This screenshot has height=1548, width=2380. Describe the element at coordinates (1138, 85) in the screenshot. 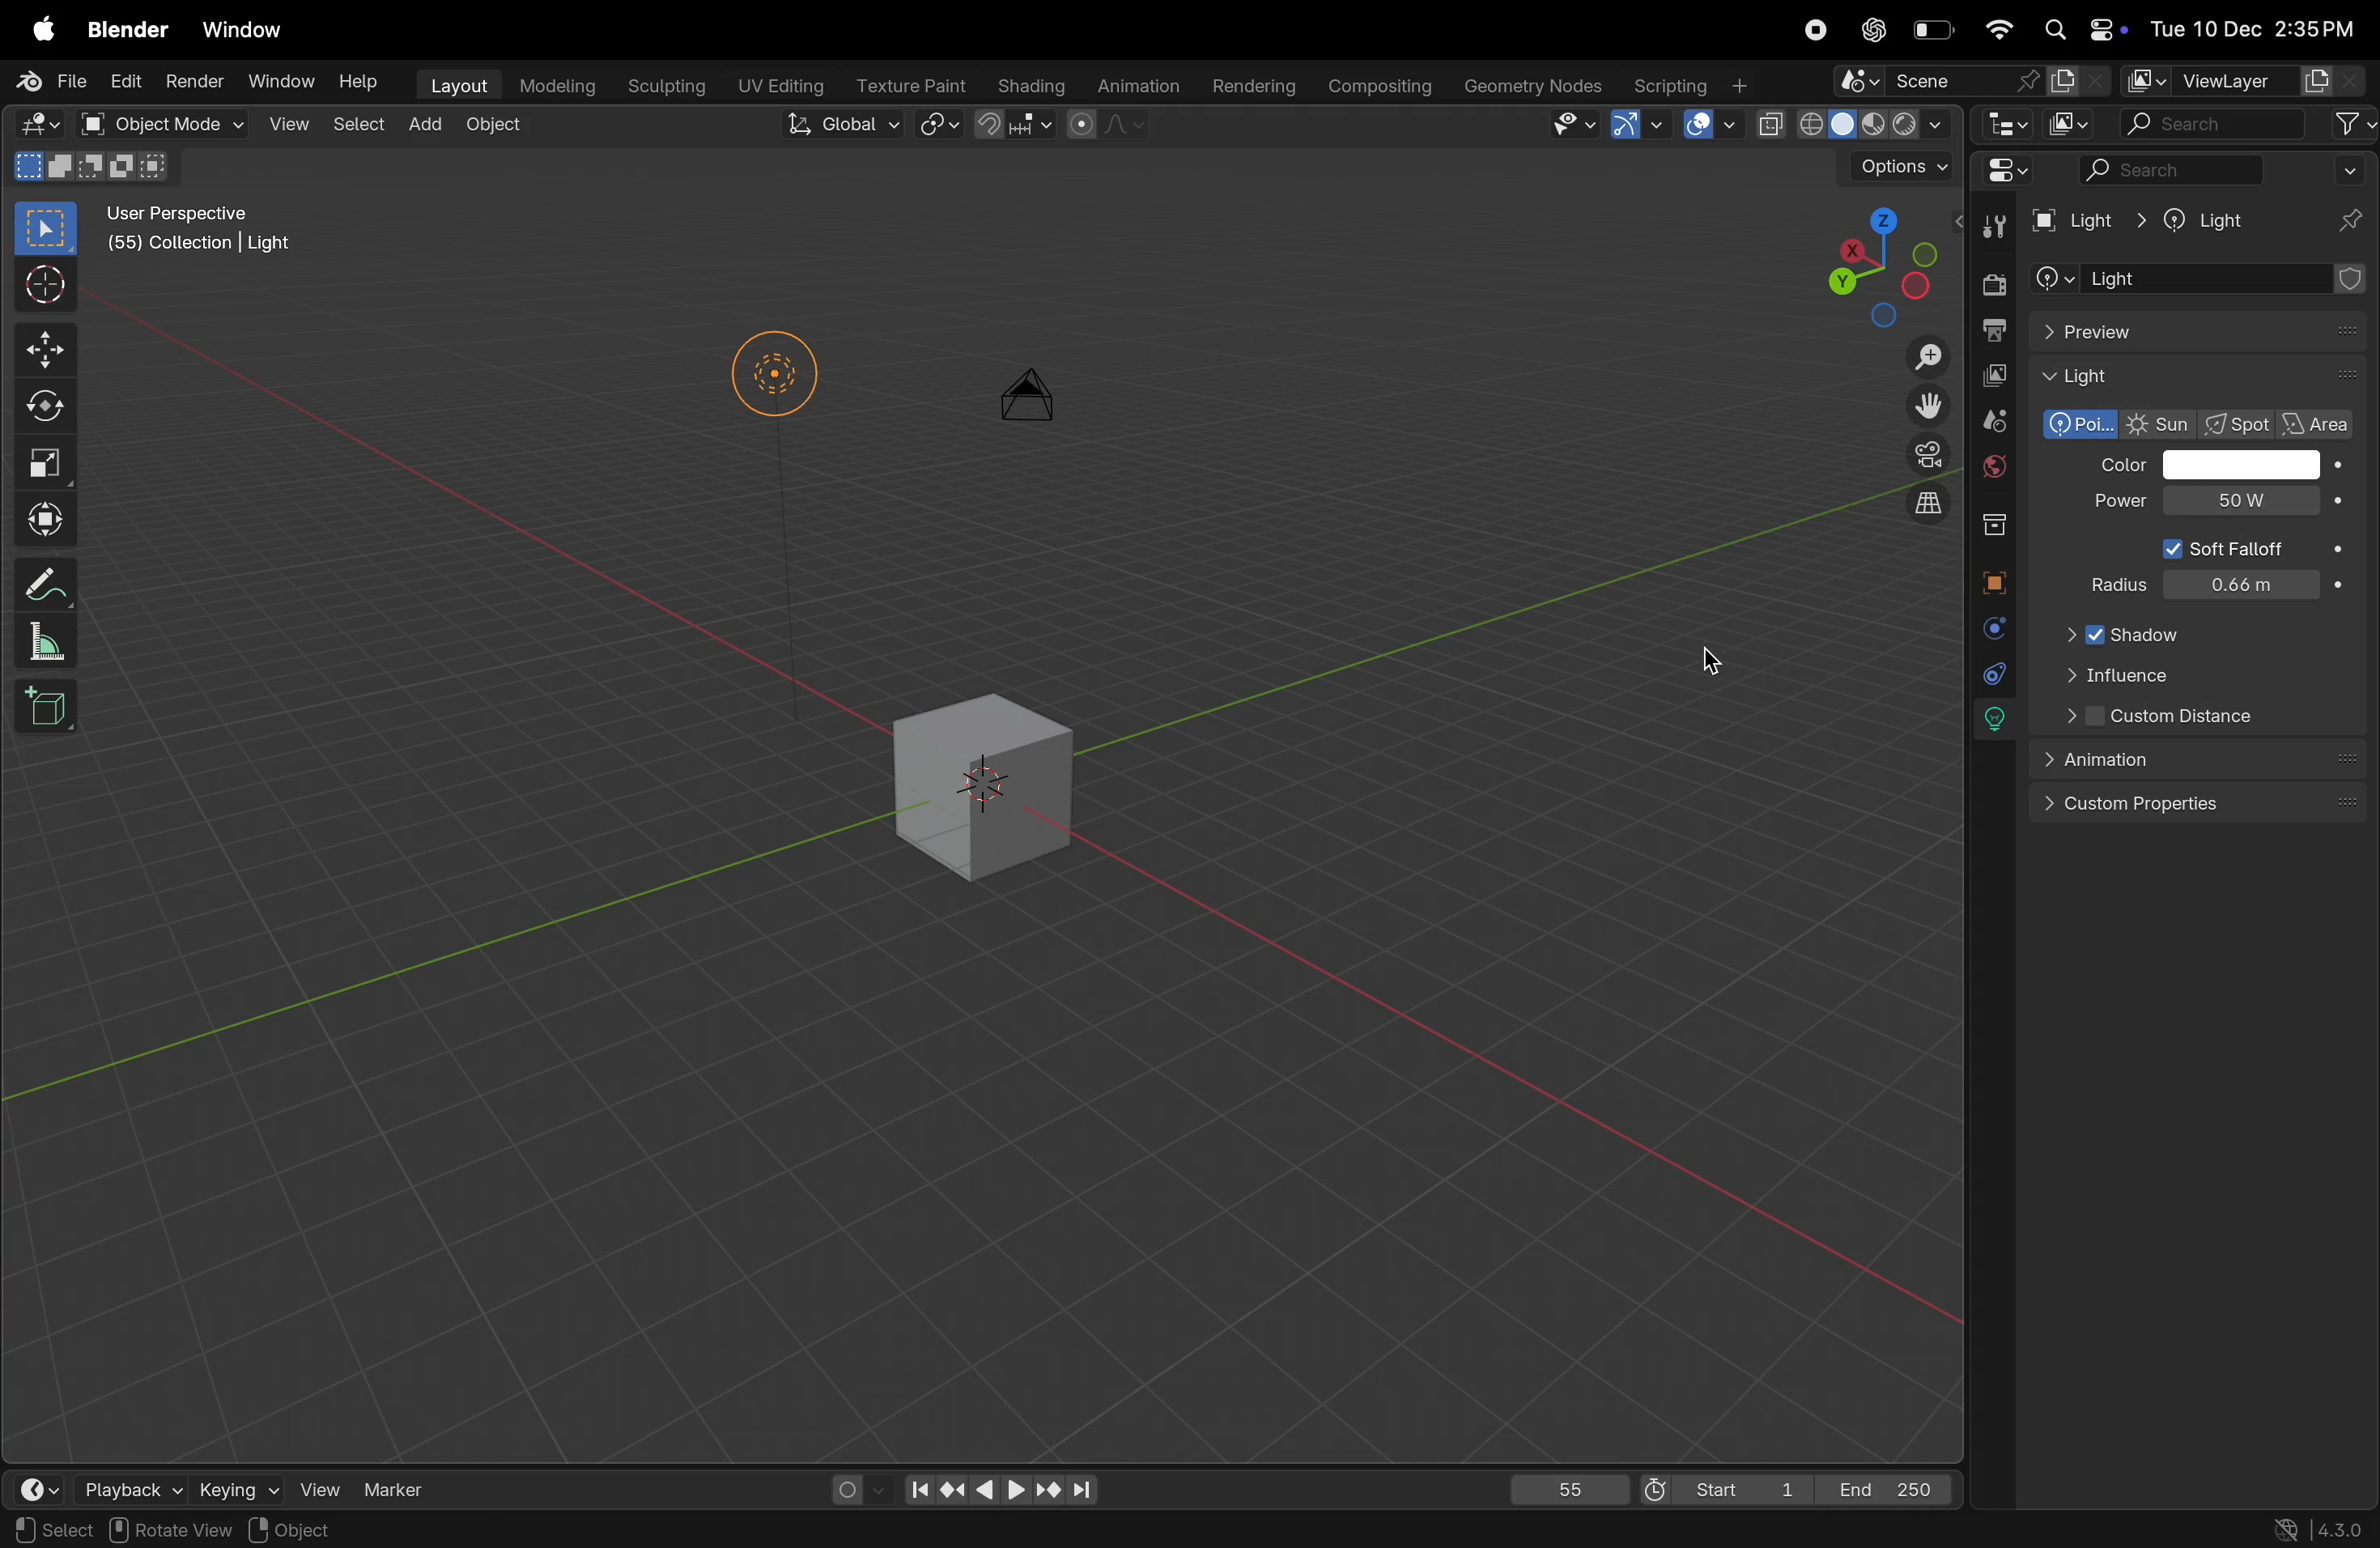

I see `animation` at that location.